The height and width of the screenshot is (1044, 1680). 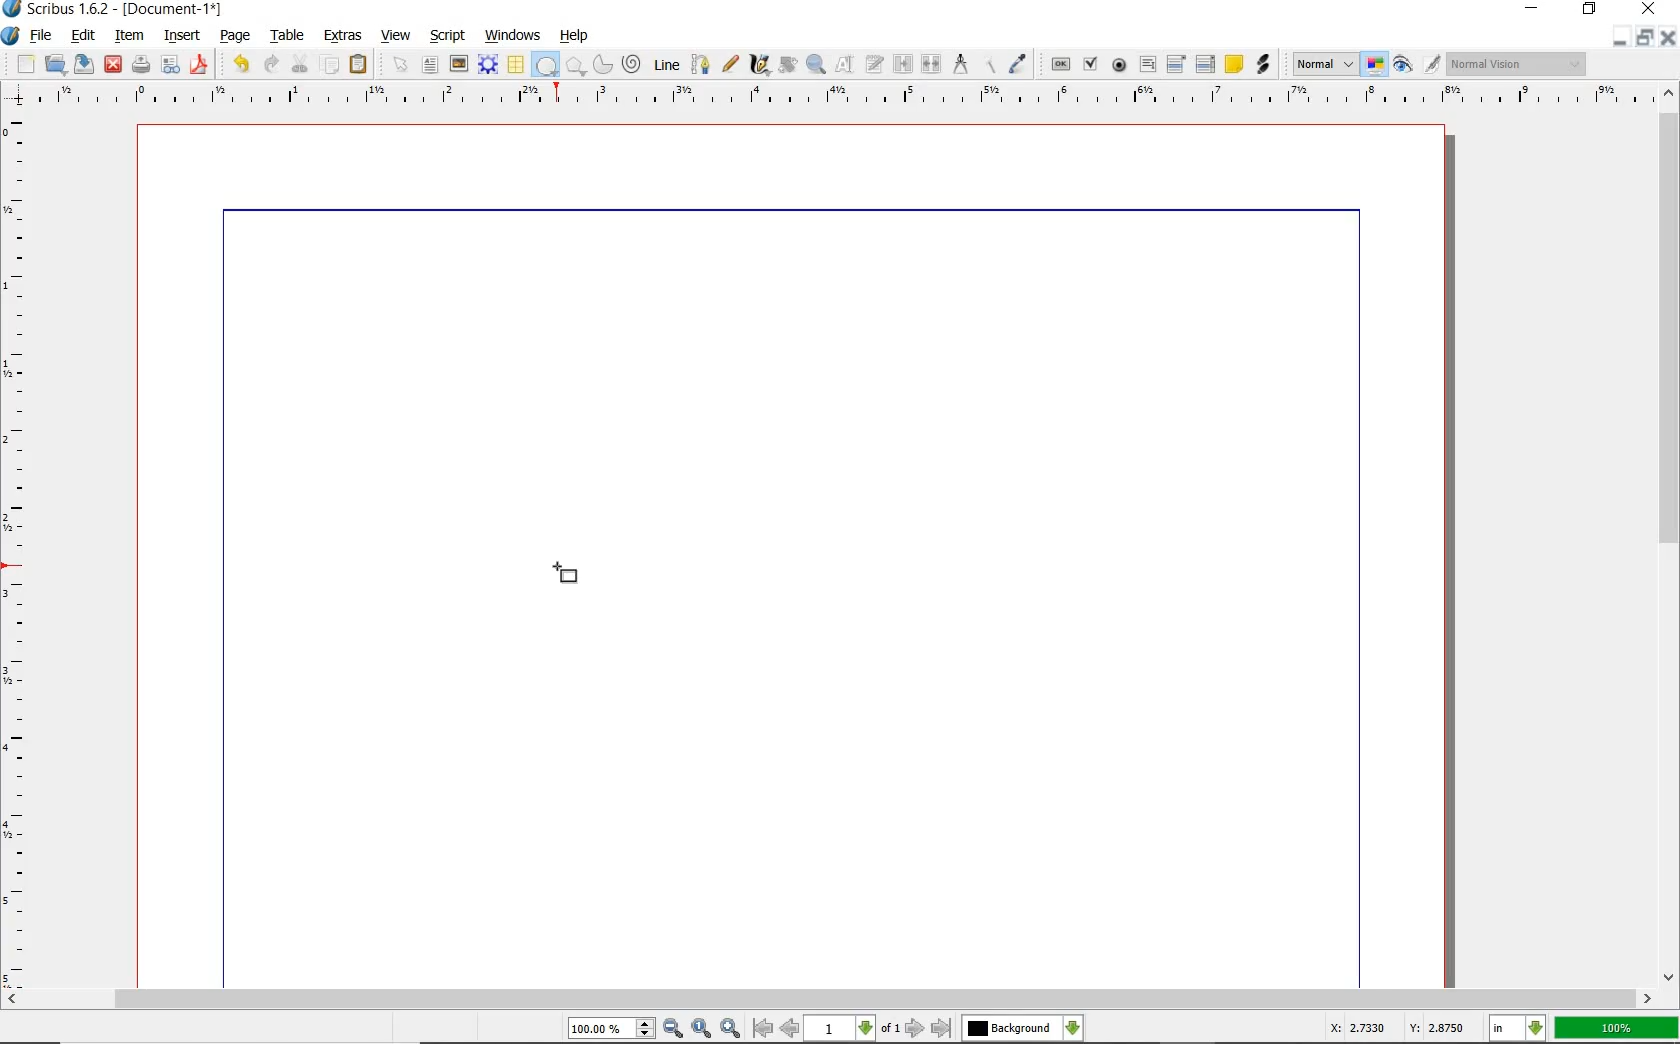 What do you see at coordinates (271, 62) in the screenshot?
I see `REDO` at bounding box center [271, 62].